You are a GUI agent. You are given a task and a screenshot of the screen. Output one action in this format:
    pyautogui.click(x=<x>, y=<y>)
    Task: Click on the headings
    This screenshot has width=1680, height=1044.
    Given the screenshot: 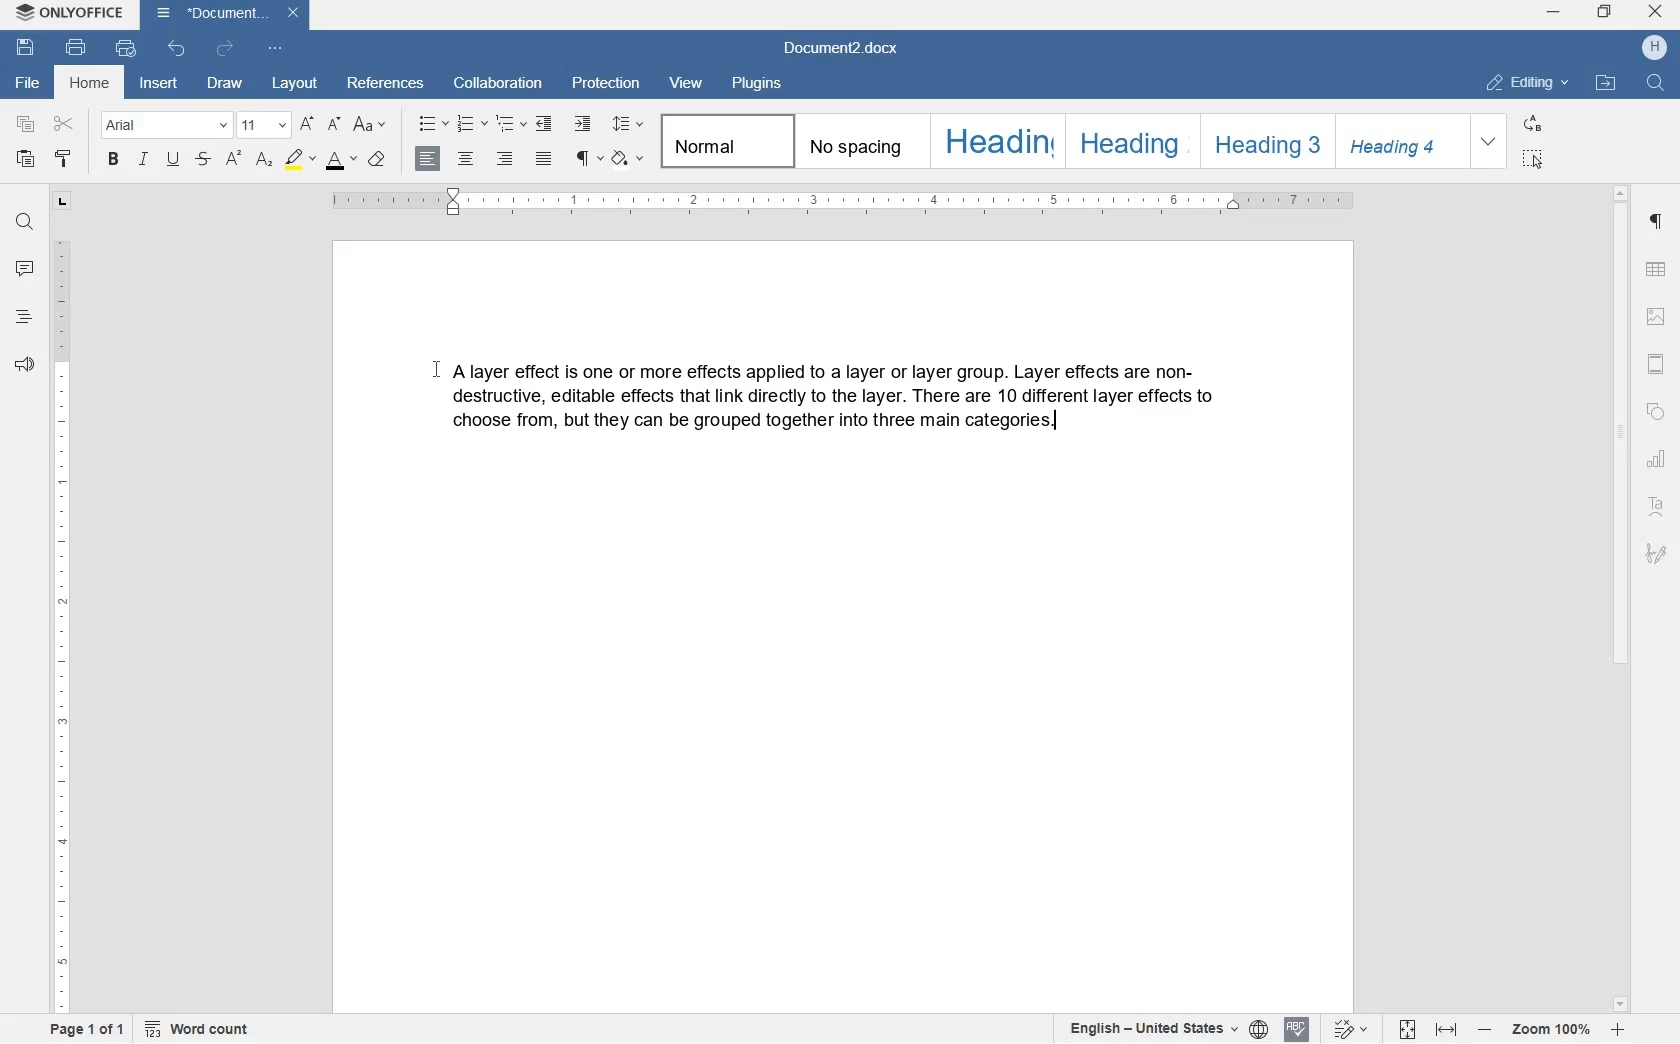 What is the action you would take?
    pyautogui.click(x=24, y=319)
    